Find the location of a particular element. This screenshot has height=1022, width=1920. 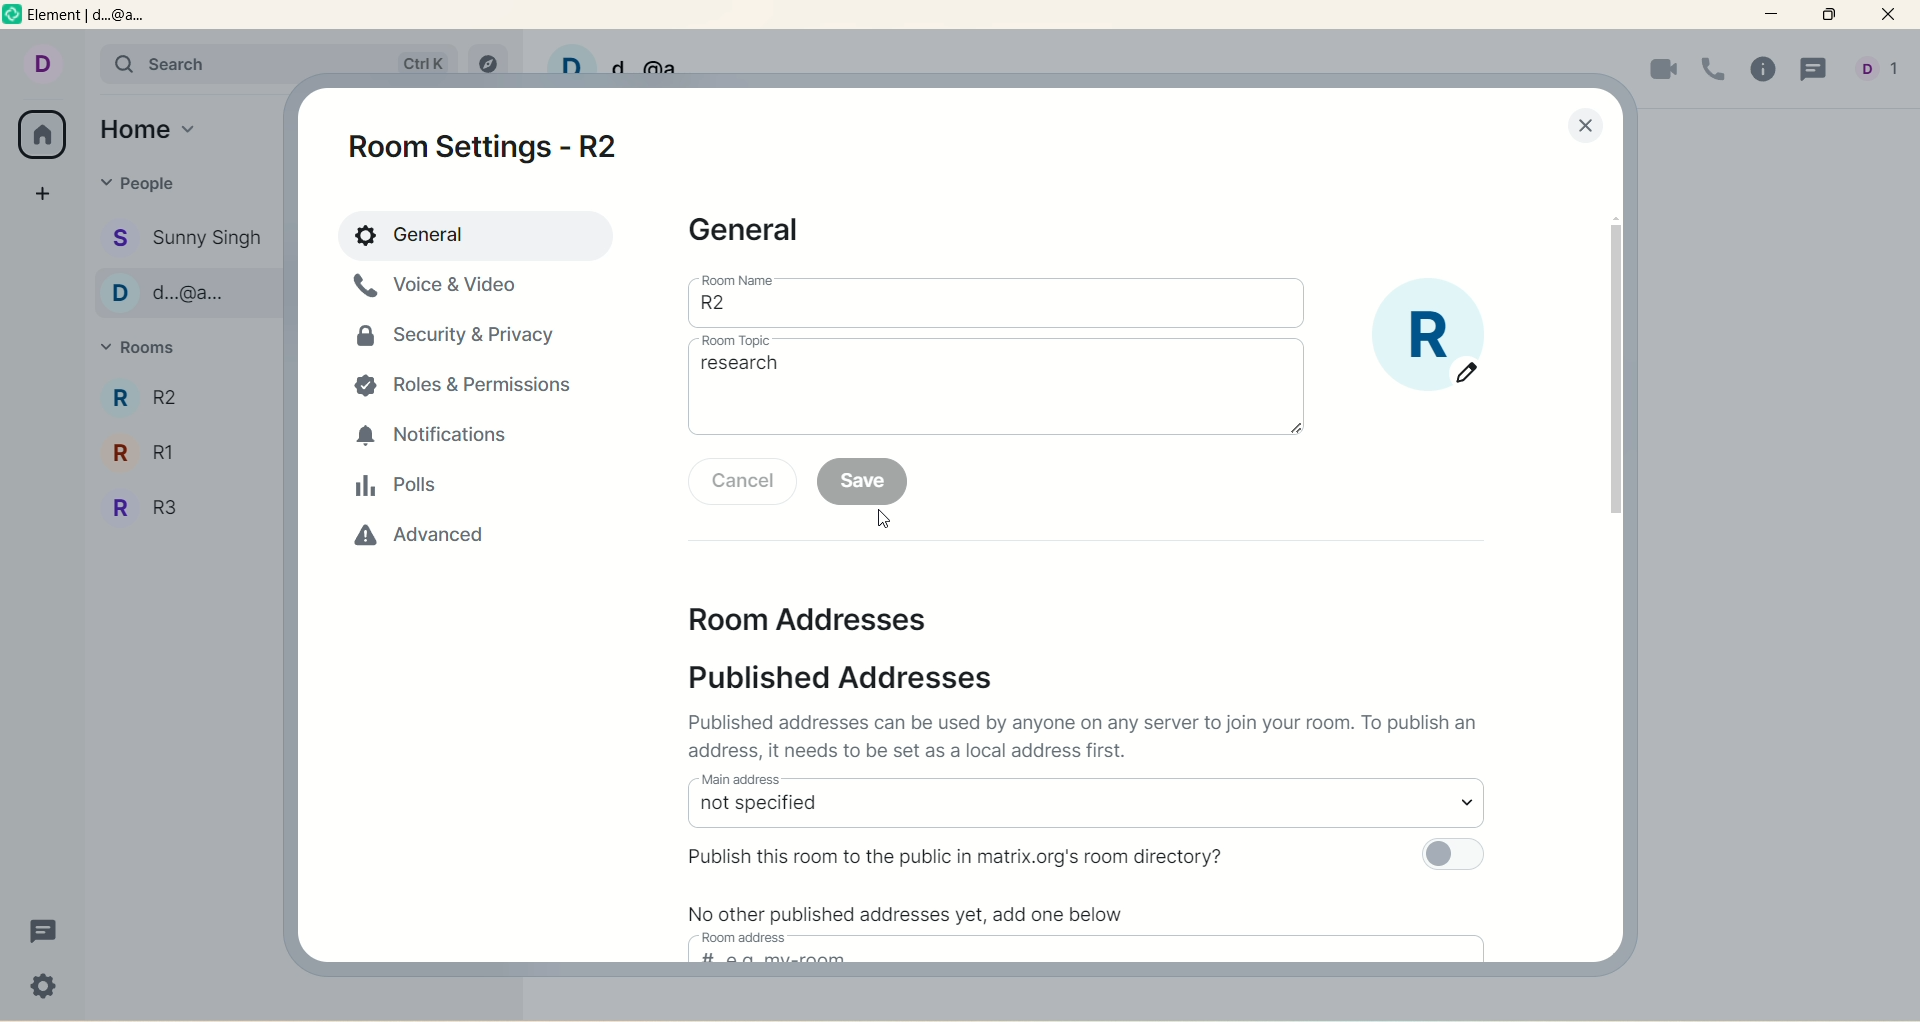

all rooms is located at coordinates (44, 134).